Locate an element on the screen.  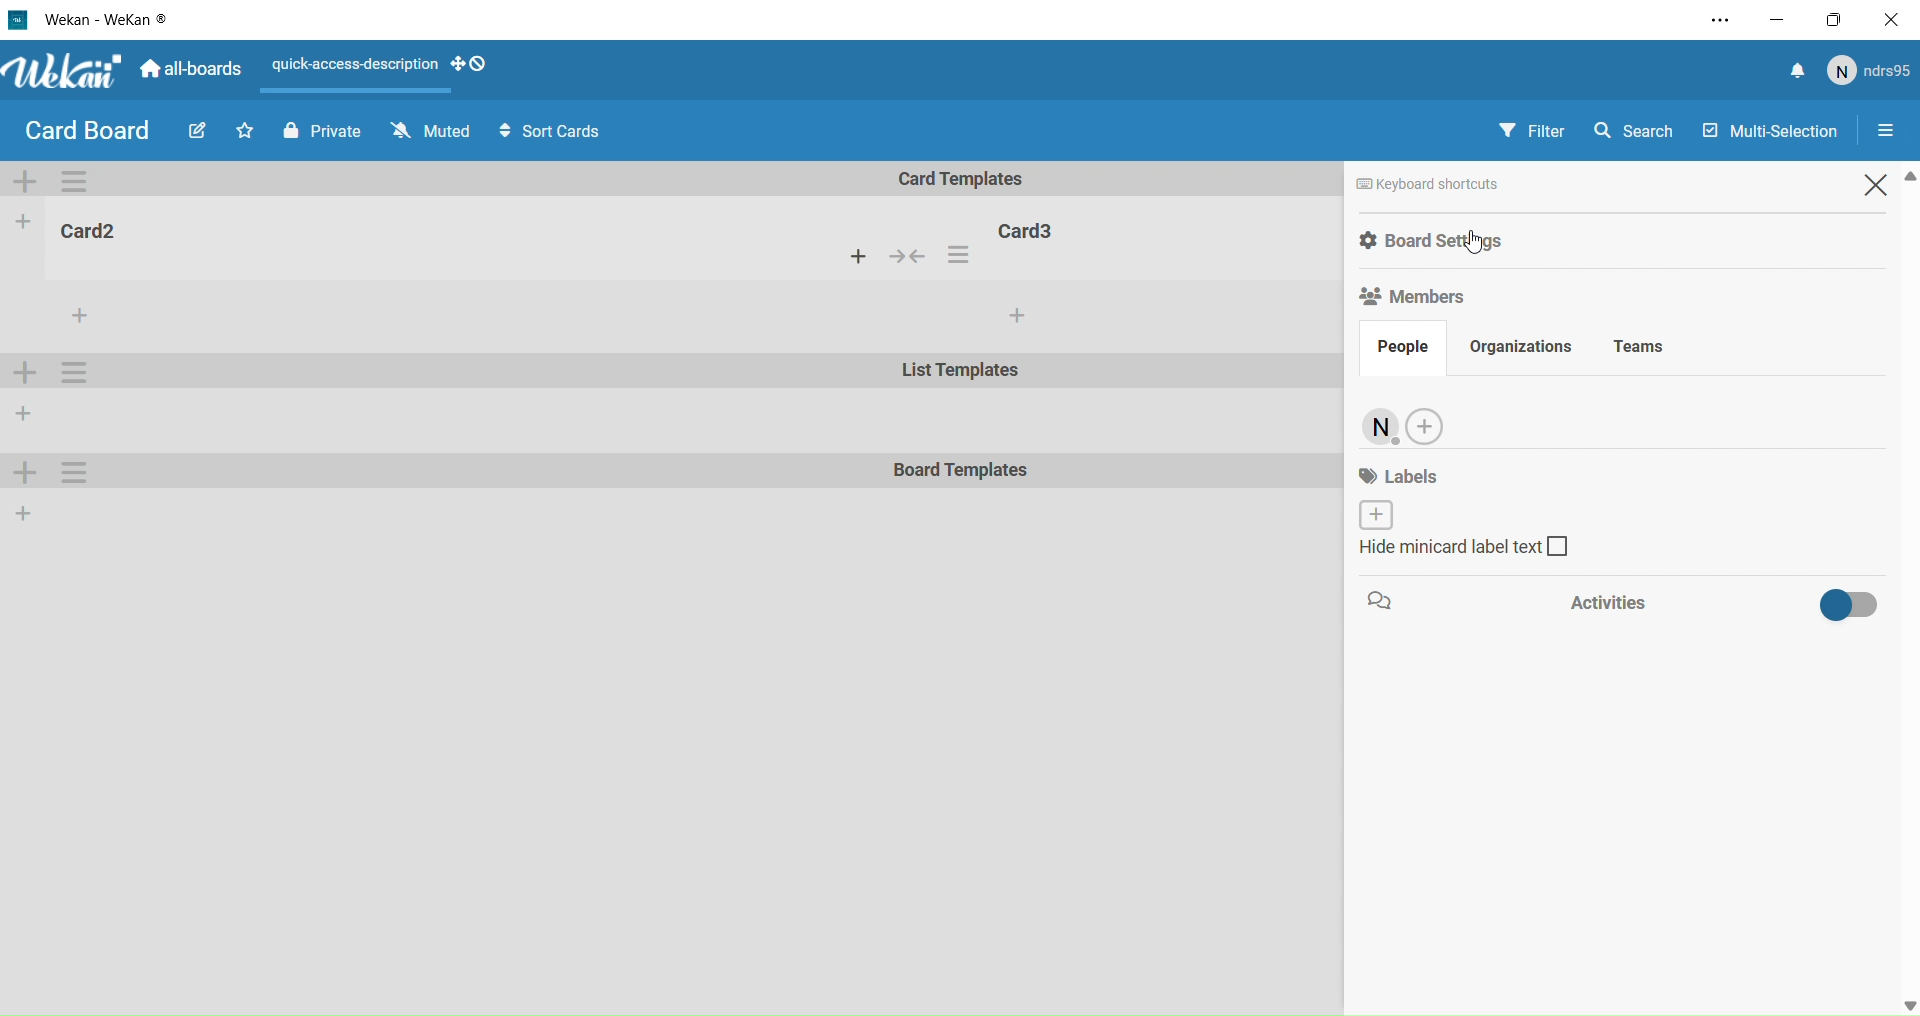
Settings is located at coordinates (1894, 132).